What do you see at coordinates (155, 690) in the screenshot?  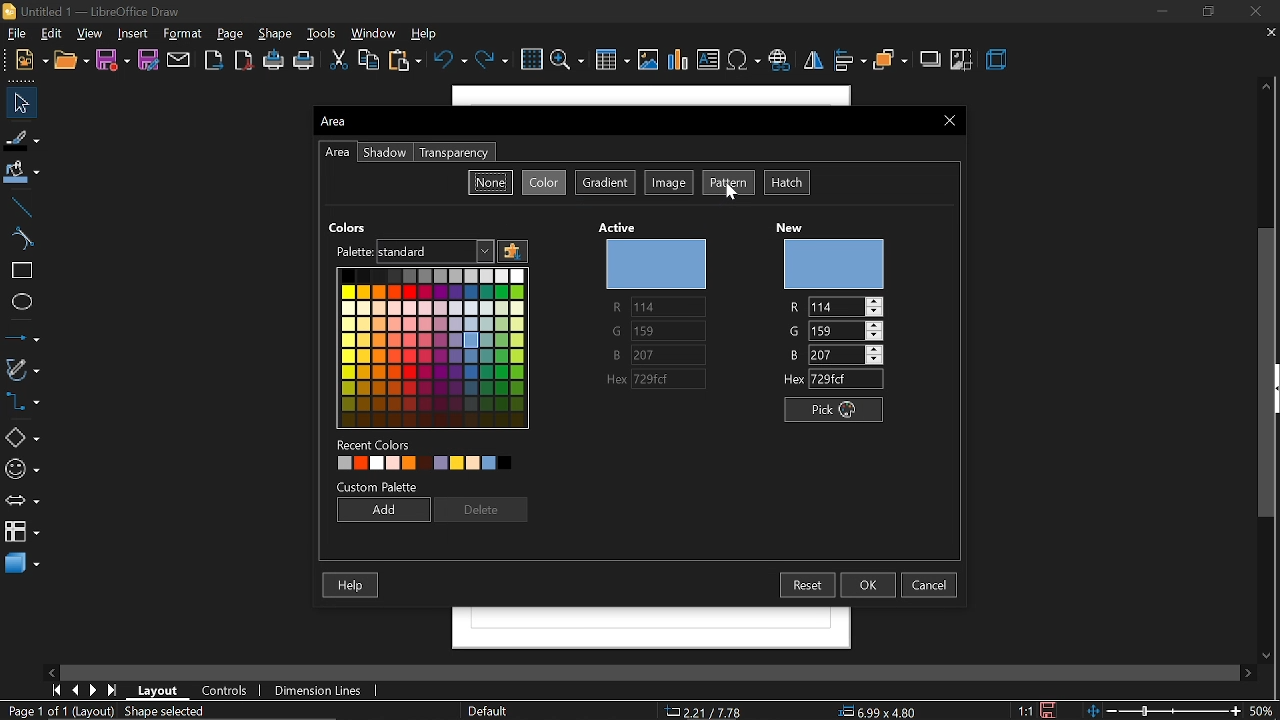 I see `layout` at bounding box center [155, 690].